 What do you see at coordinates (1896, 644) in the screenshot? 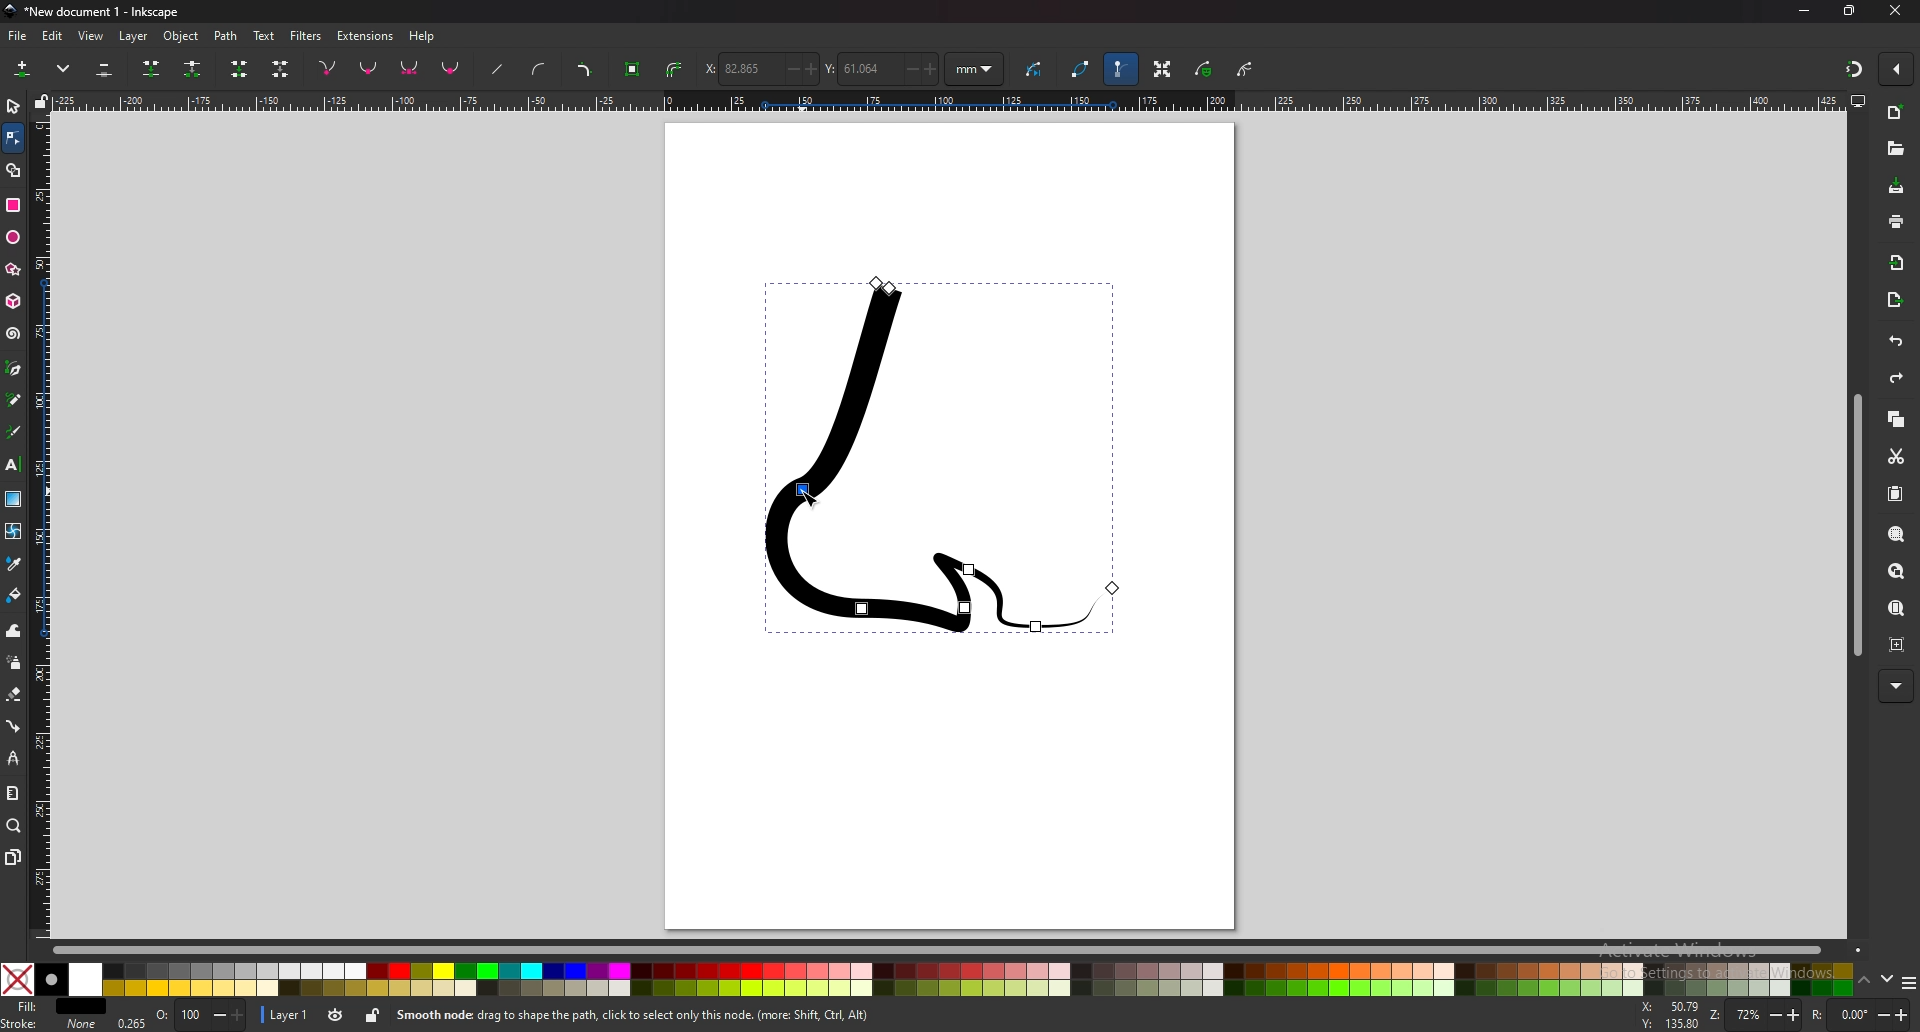
I see `zoom center page` at bounding box center [1896, 644].